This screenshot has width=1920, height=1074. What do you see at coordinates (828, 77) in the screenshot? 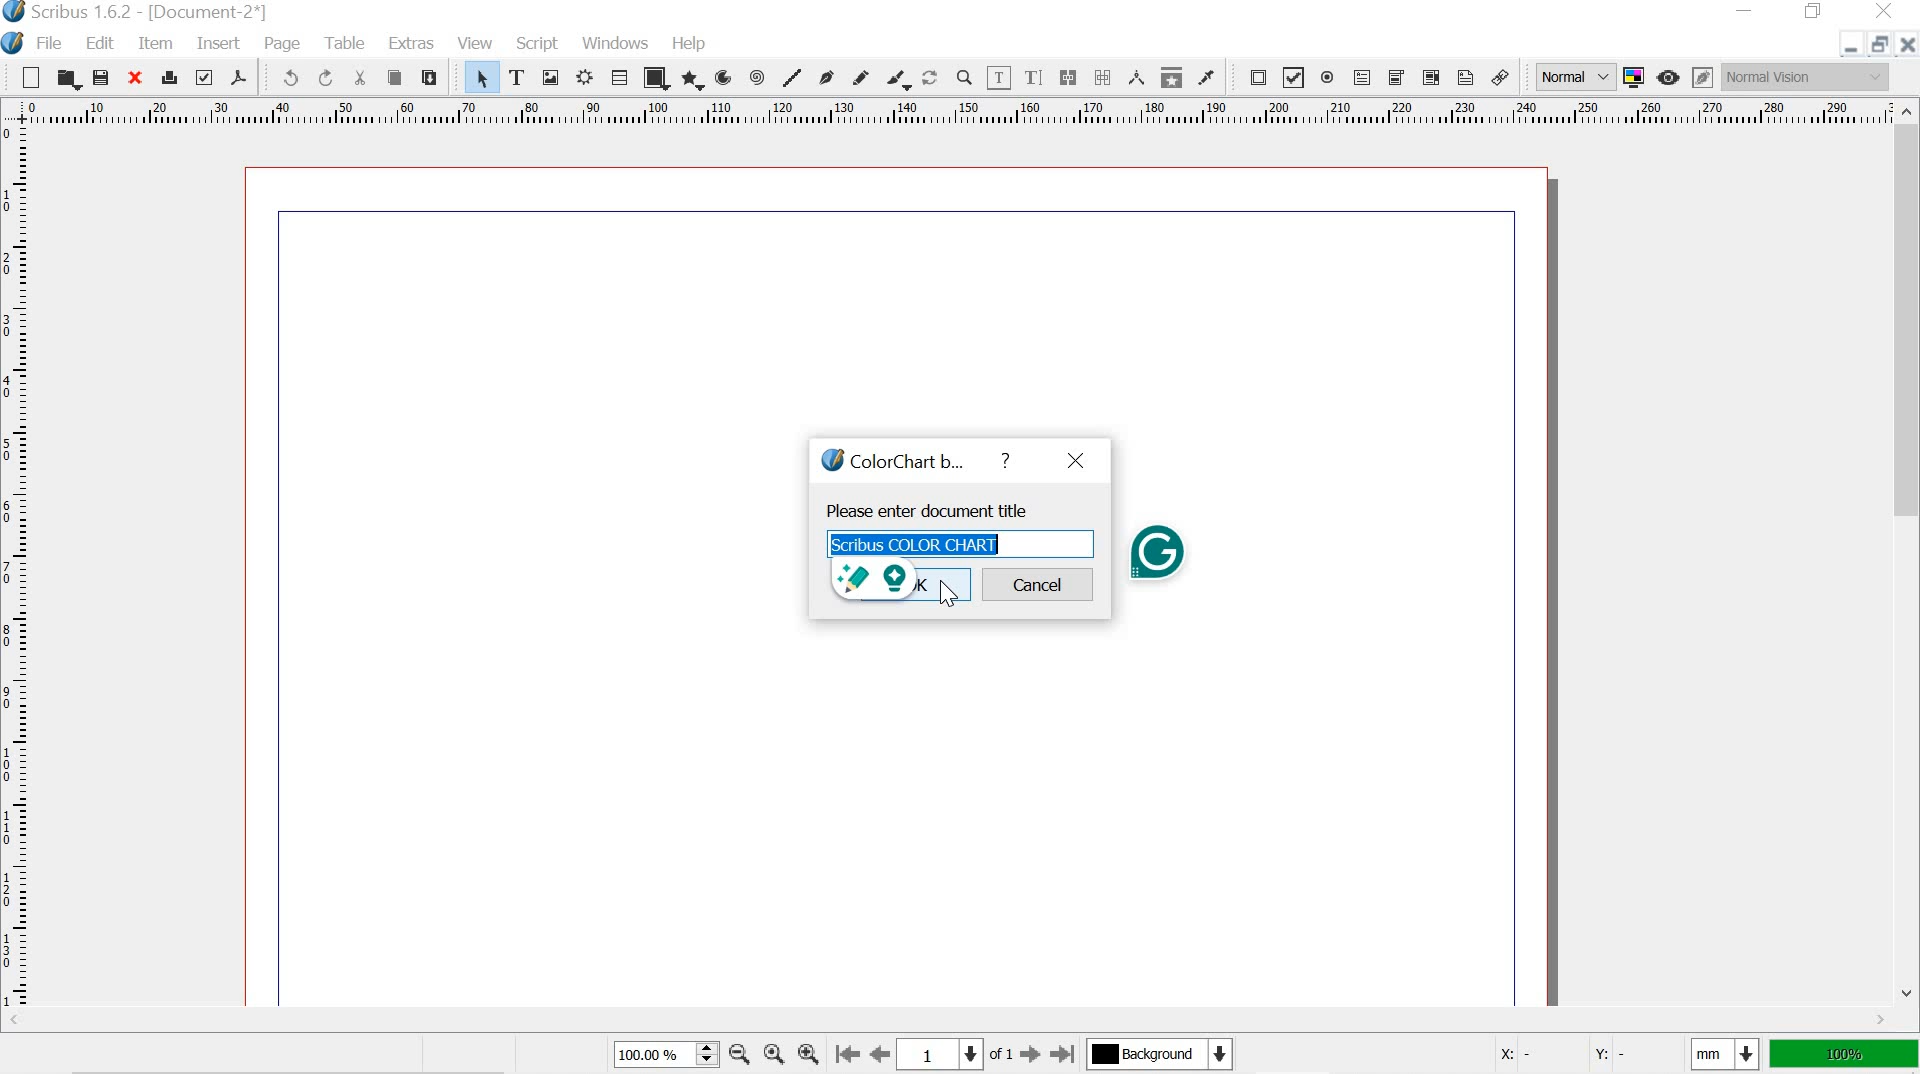
I see `bezier curve` at bounding box center [828, 77].